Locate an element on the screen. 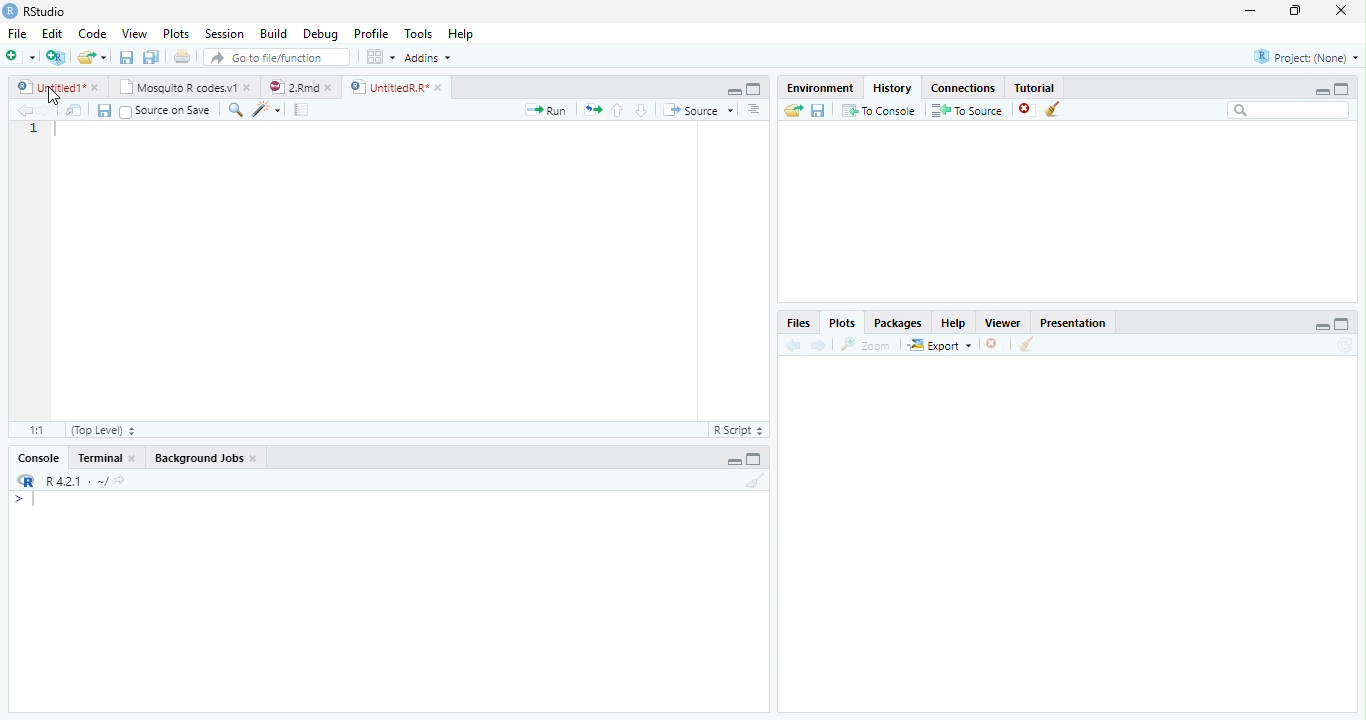 This screenshot has width=1366, height=720. Export is located at coordinates (939, 346).